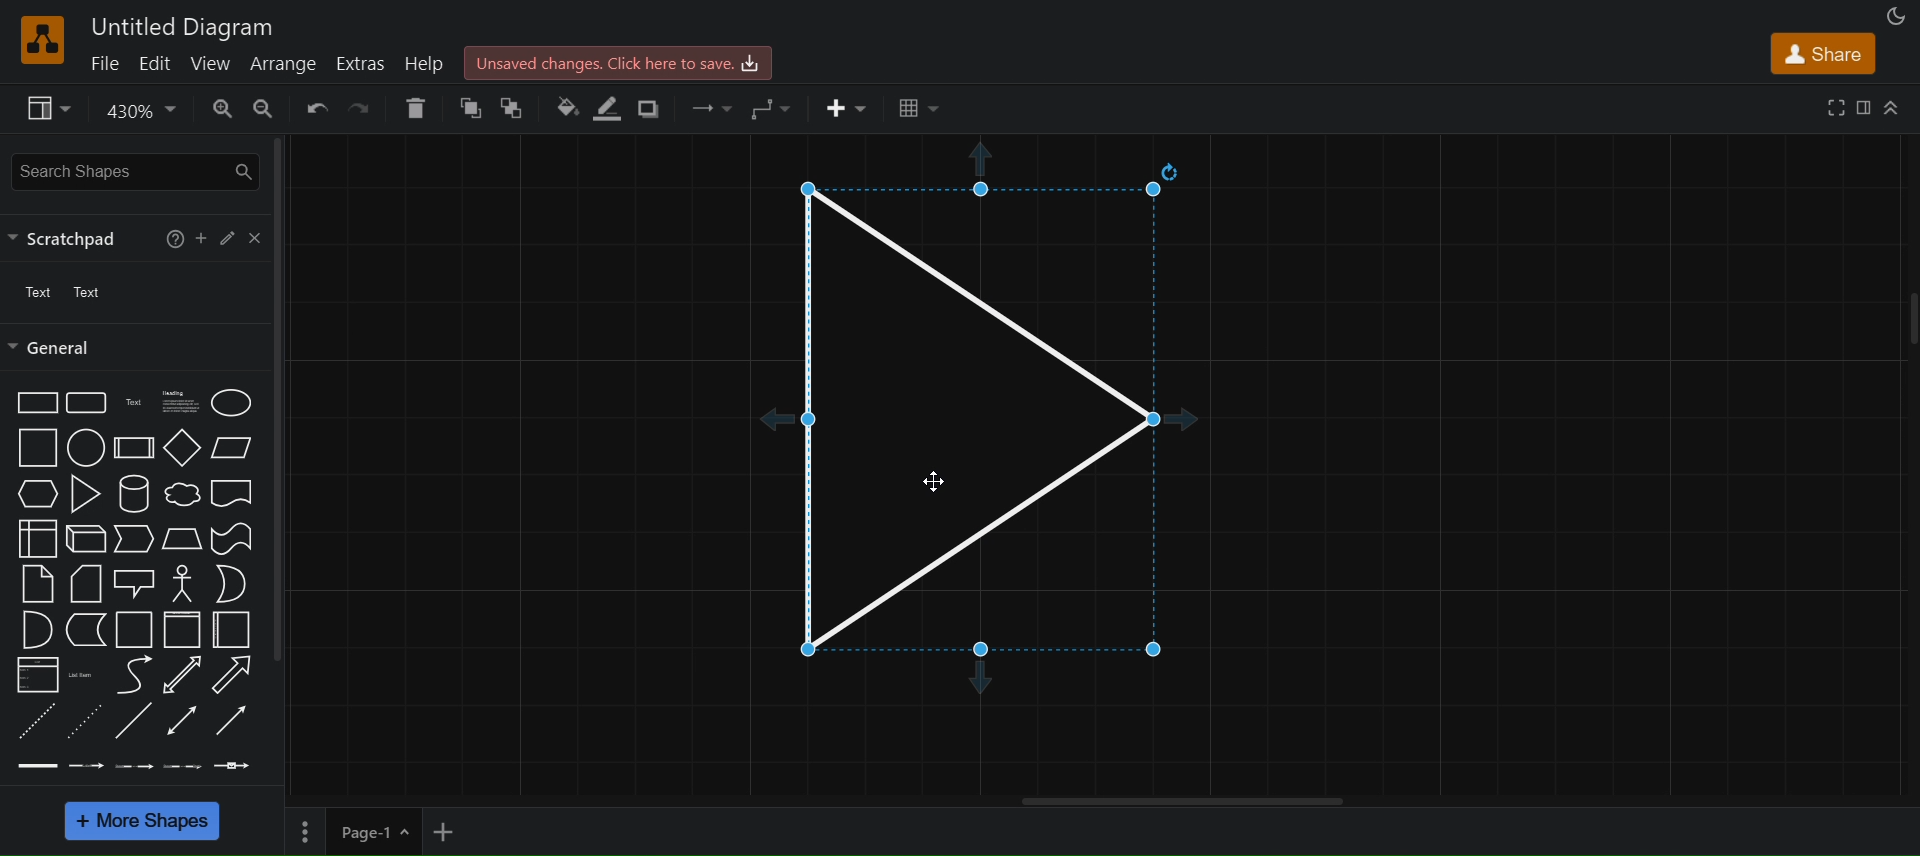 Image resolution: width=1920 pixels, height=856 pixels. What do you see at coordinates (565, 103) in the screenshot?
I see `fill color` at bounding box center [565, 103].